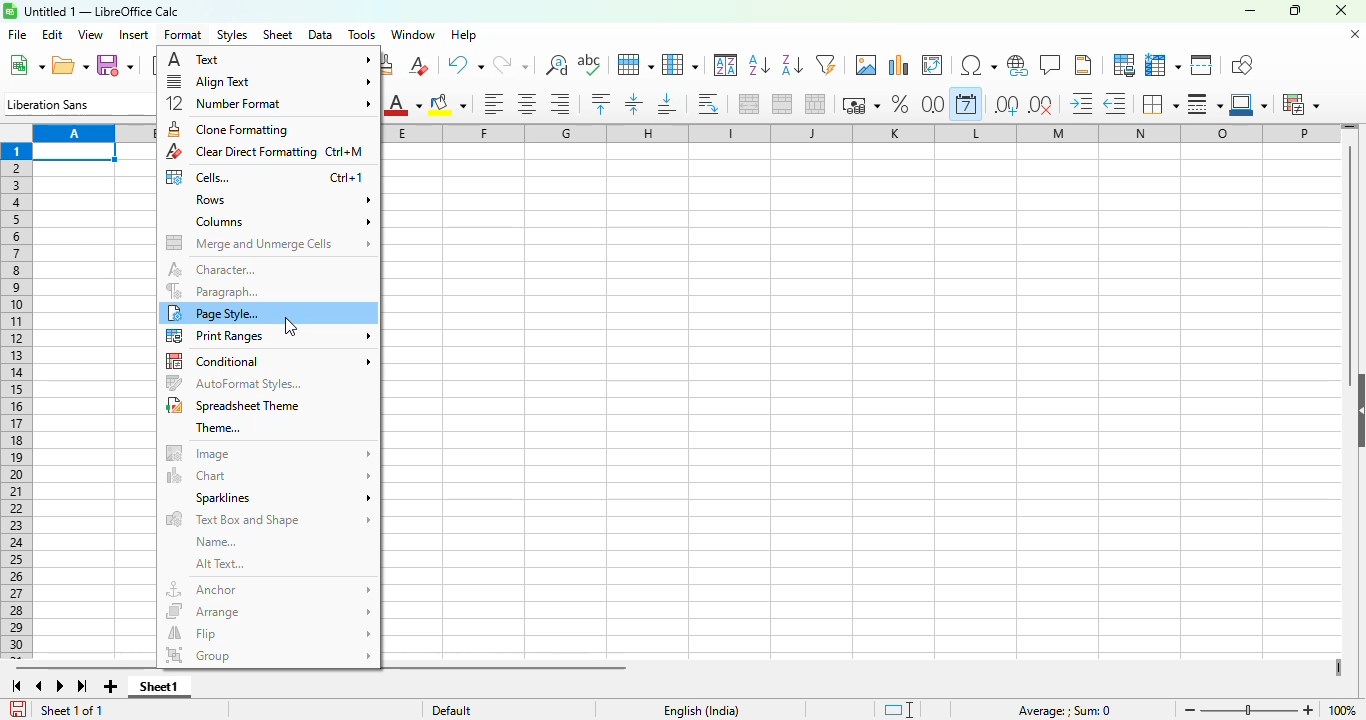 The width and height of the screenshot is (1366, 720). What do you see at coordinates (979, 65) in the screenshot?
I see `insert special characters` at bounding box center [979, 65].